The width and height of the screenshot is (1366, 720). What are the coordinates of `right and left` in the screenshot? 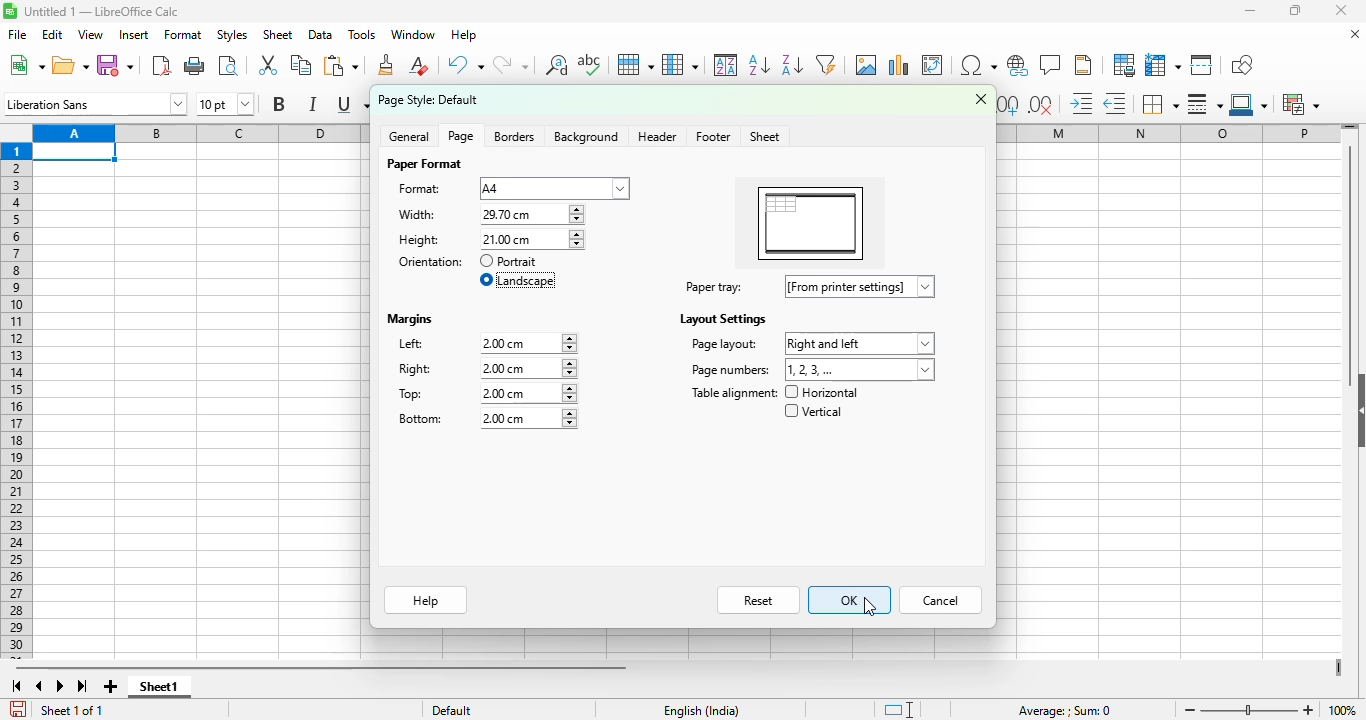 It's located at (859, 344).